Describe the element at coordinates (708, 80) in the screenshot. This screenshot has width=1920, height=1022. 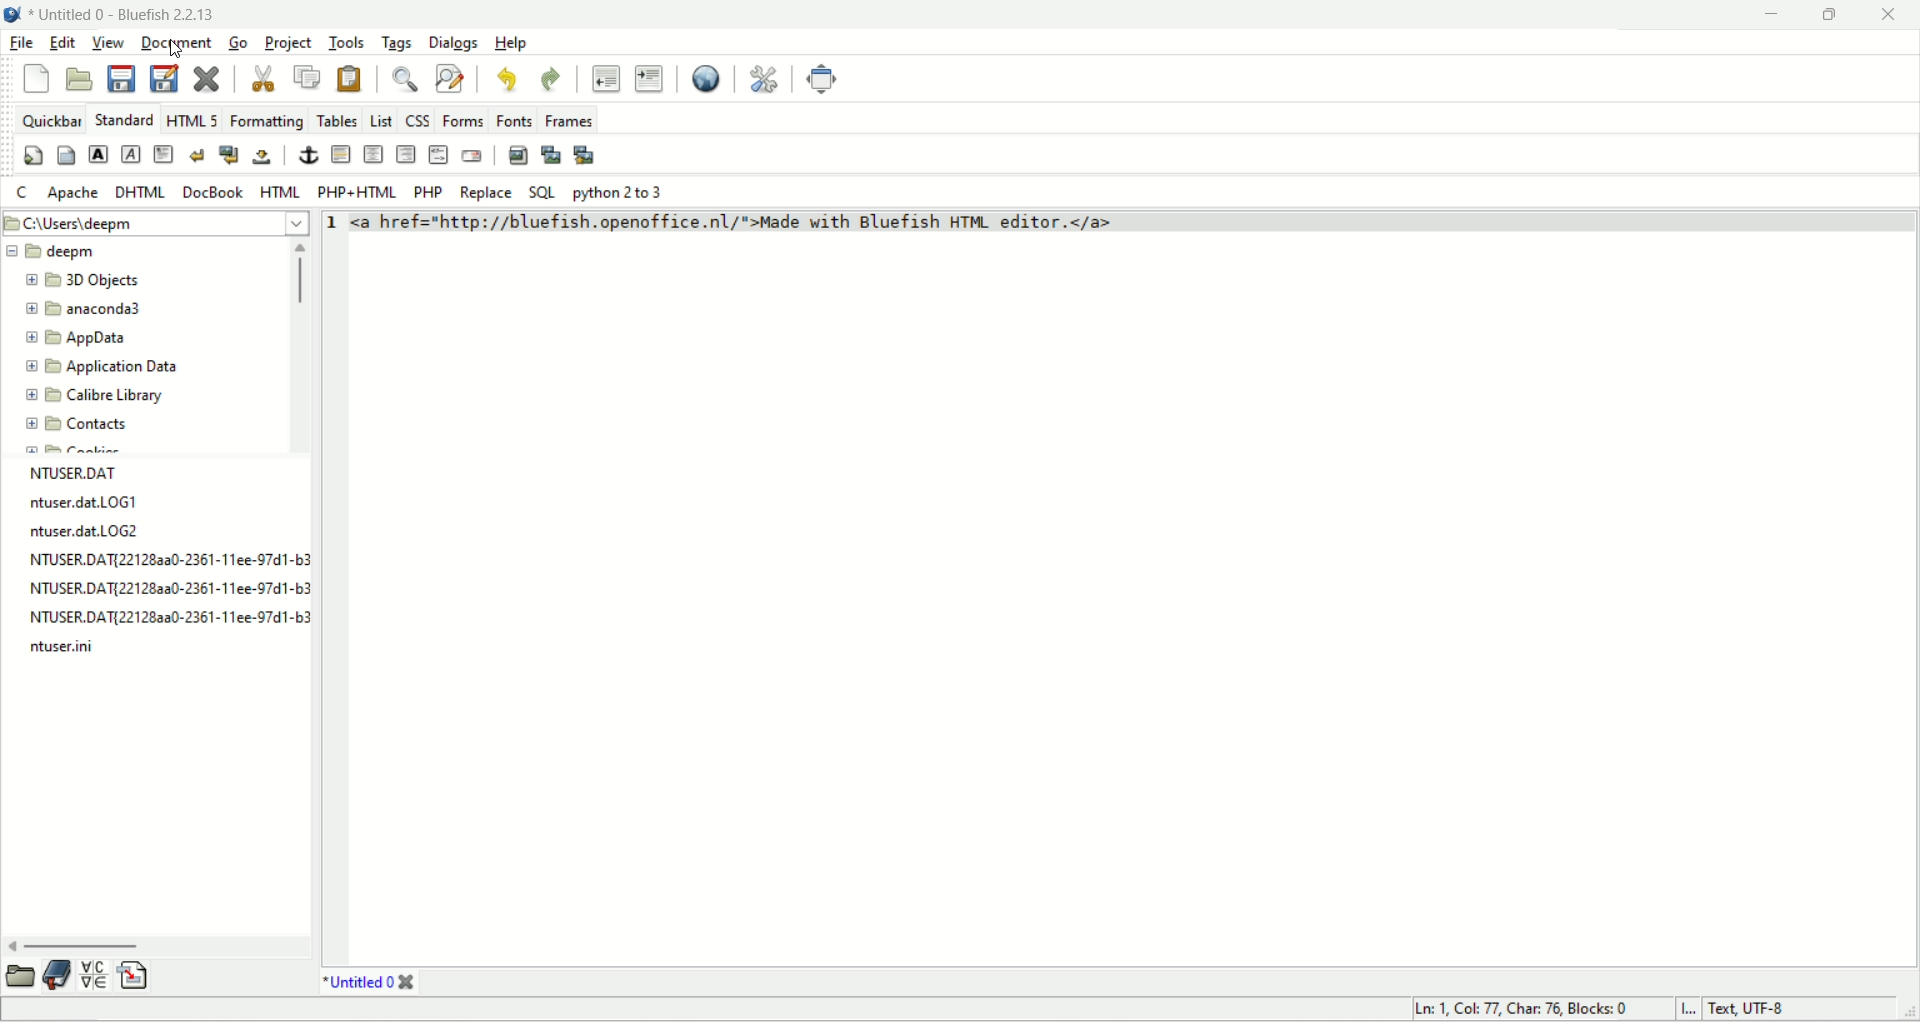
I see `preview in browser` at that location.